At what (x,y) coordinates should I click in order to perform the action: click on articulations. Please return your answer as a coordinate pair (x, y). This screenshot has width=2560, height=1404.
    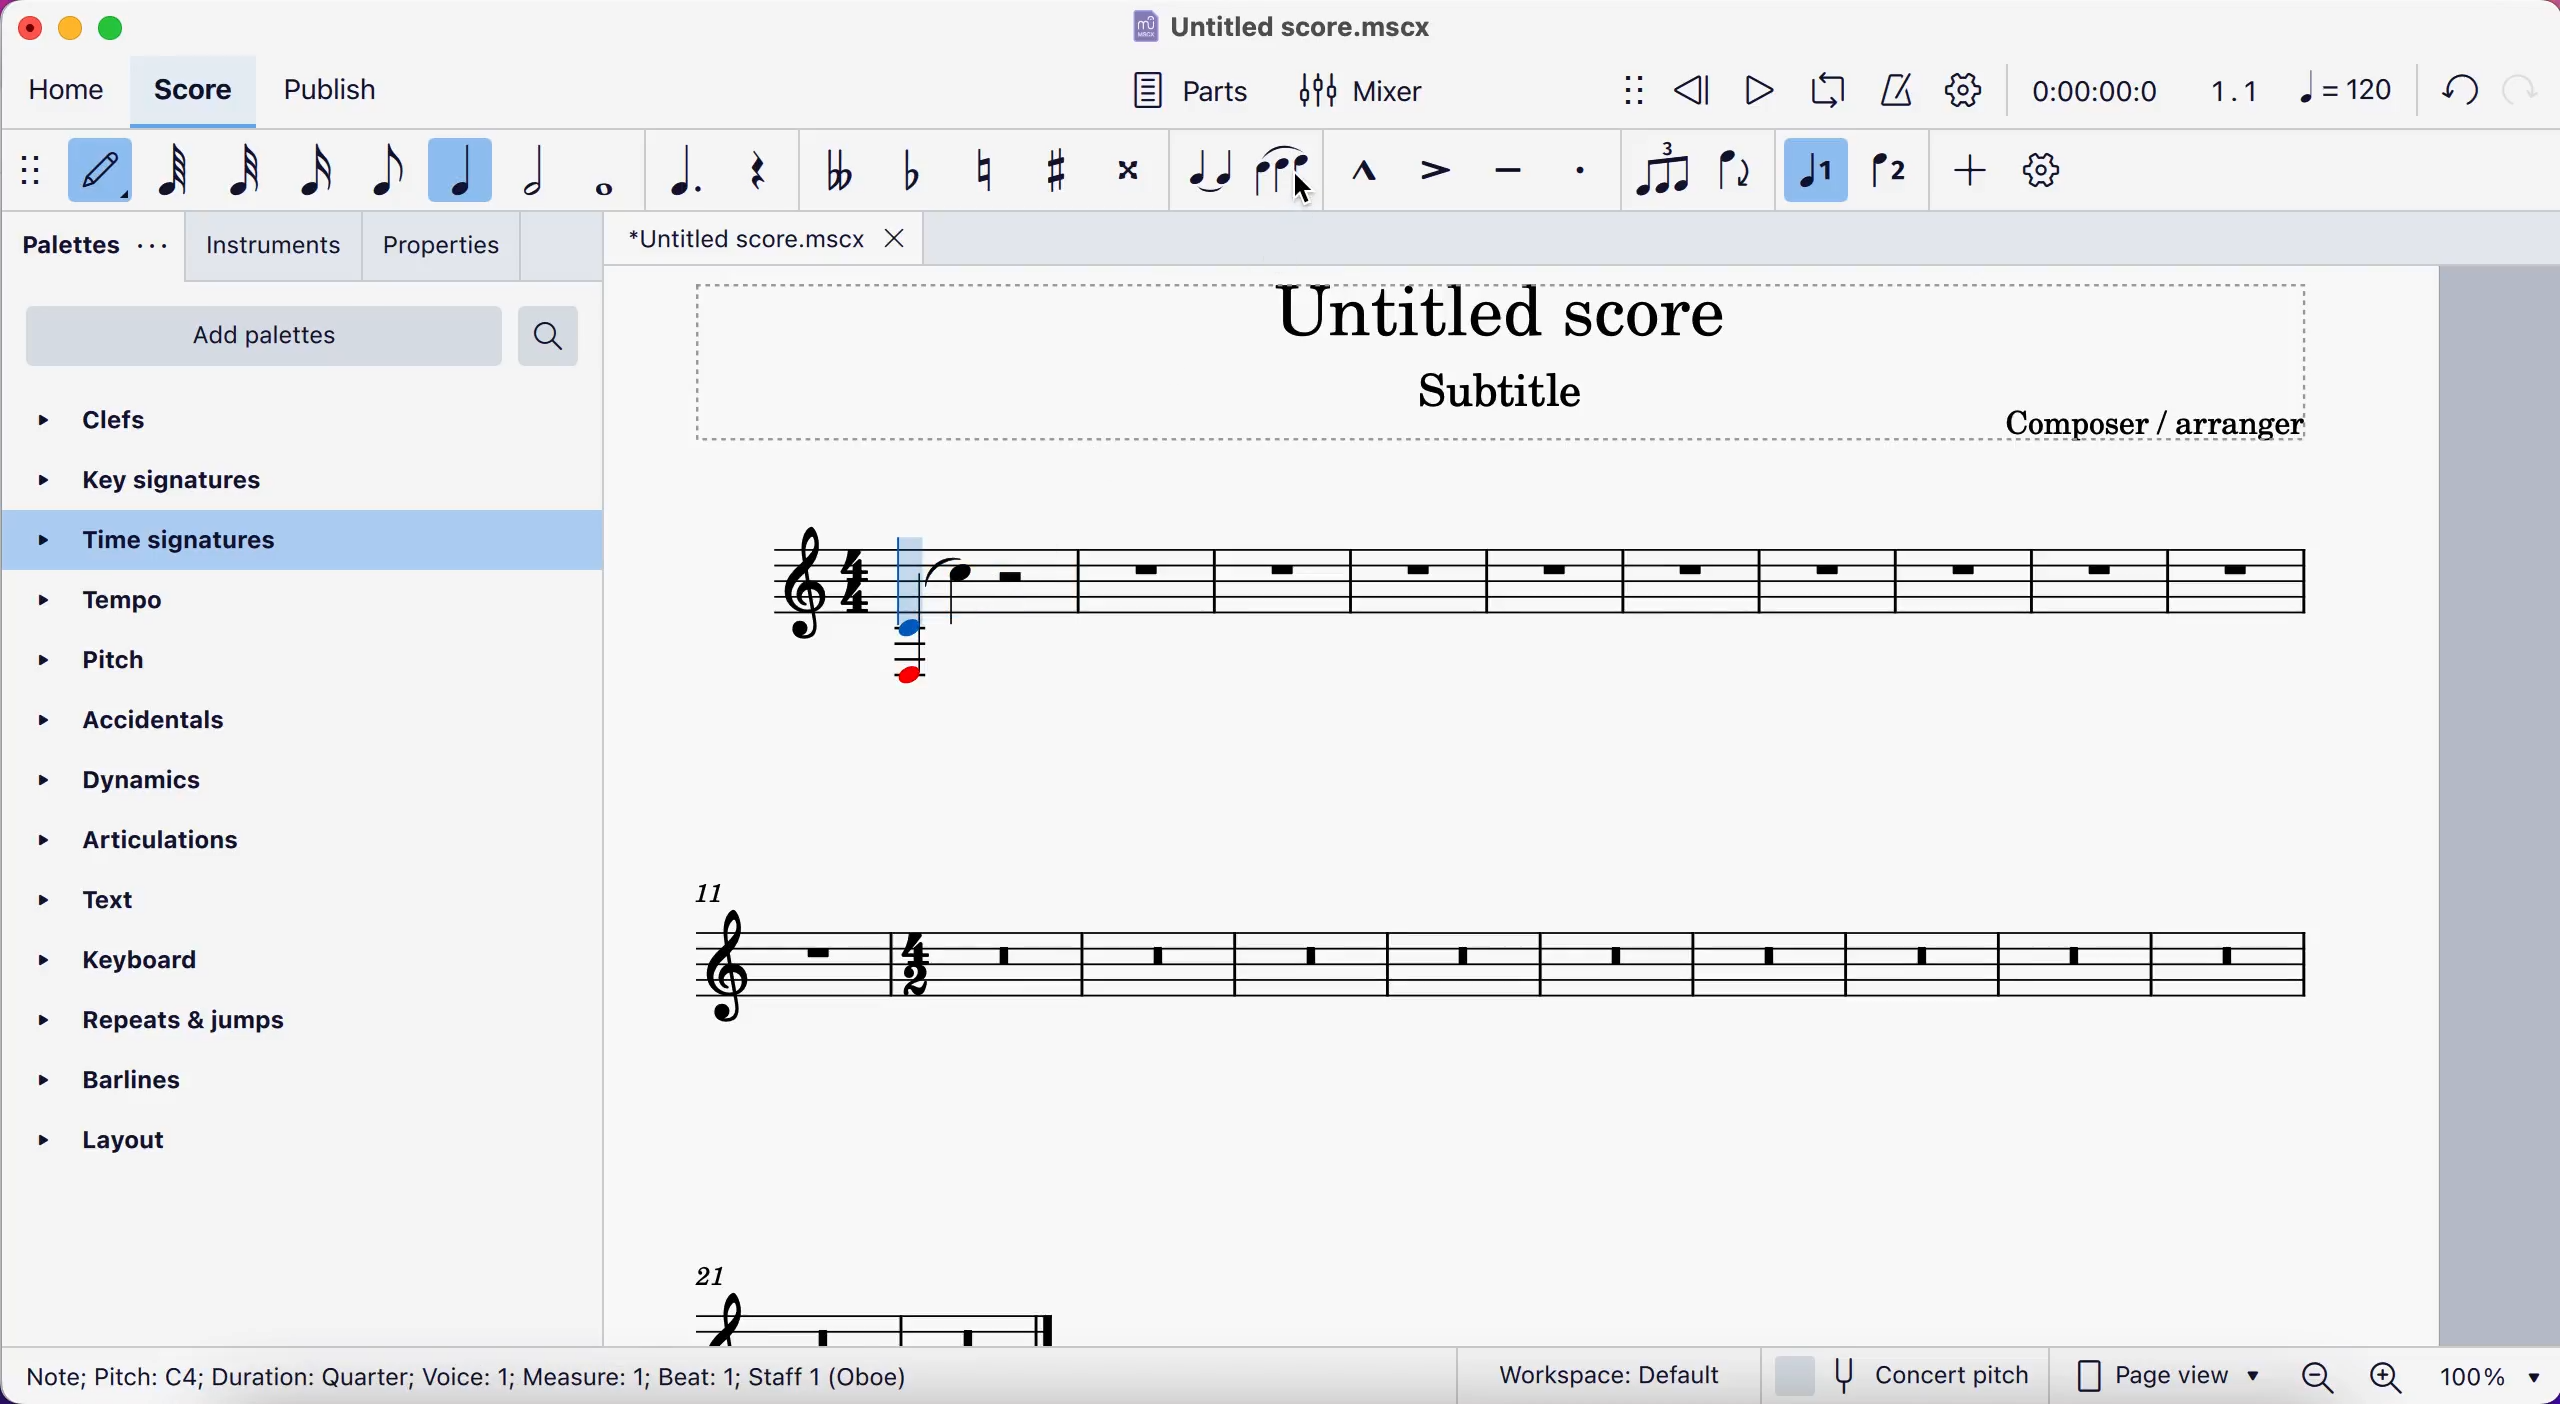
    Looking at the image, I should click on (184, 843).